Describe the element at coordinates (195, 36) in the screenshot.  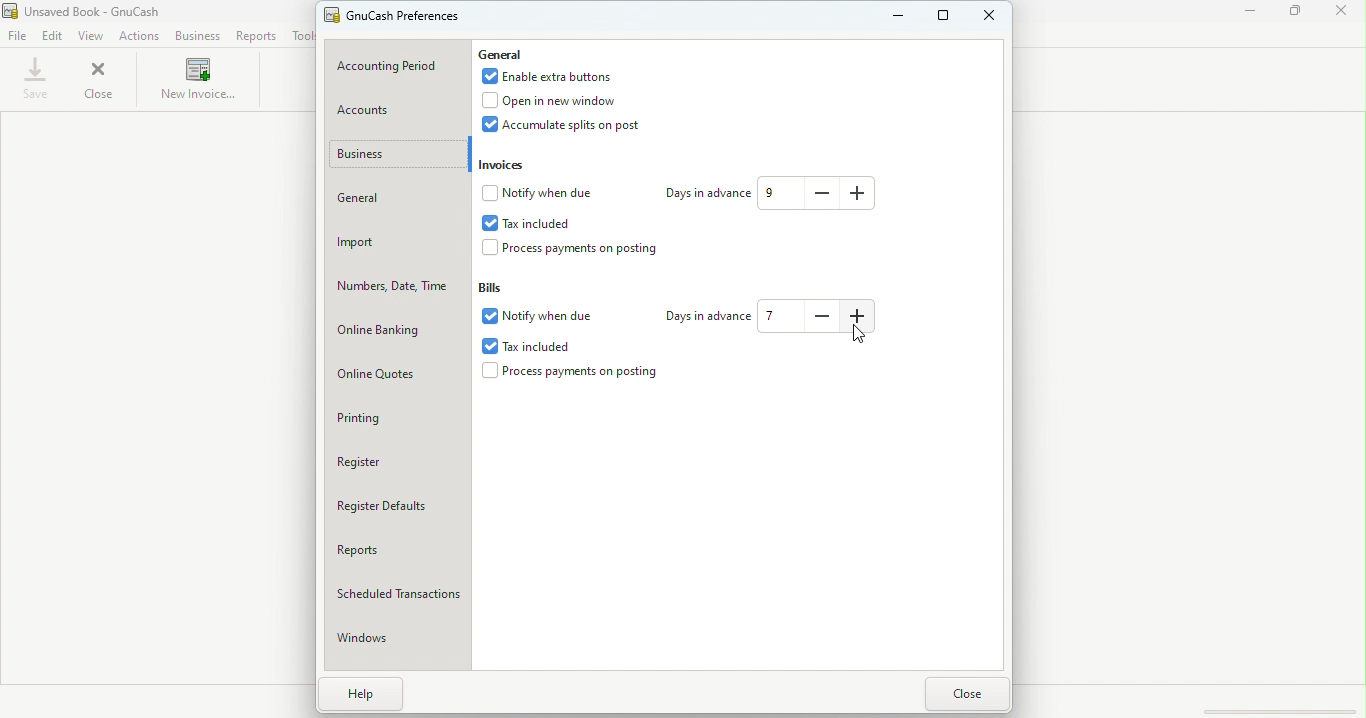
I see `Business` at that location.